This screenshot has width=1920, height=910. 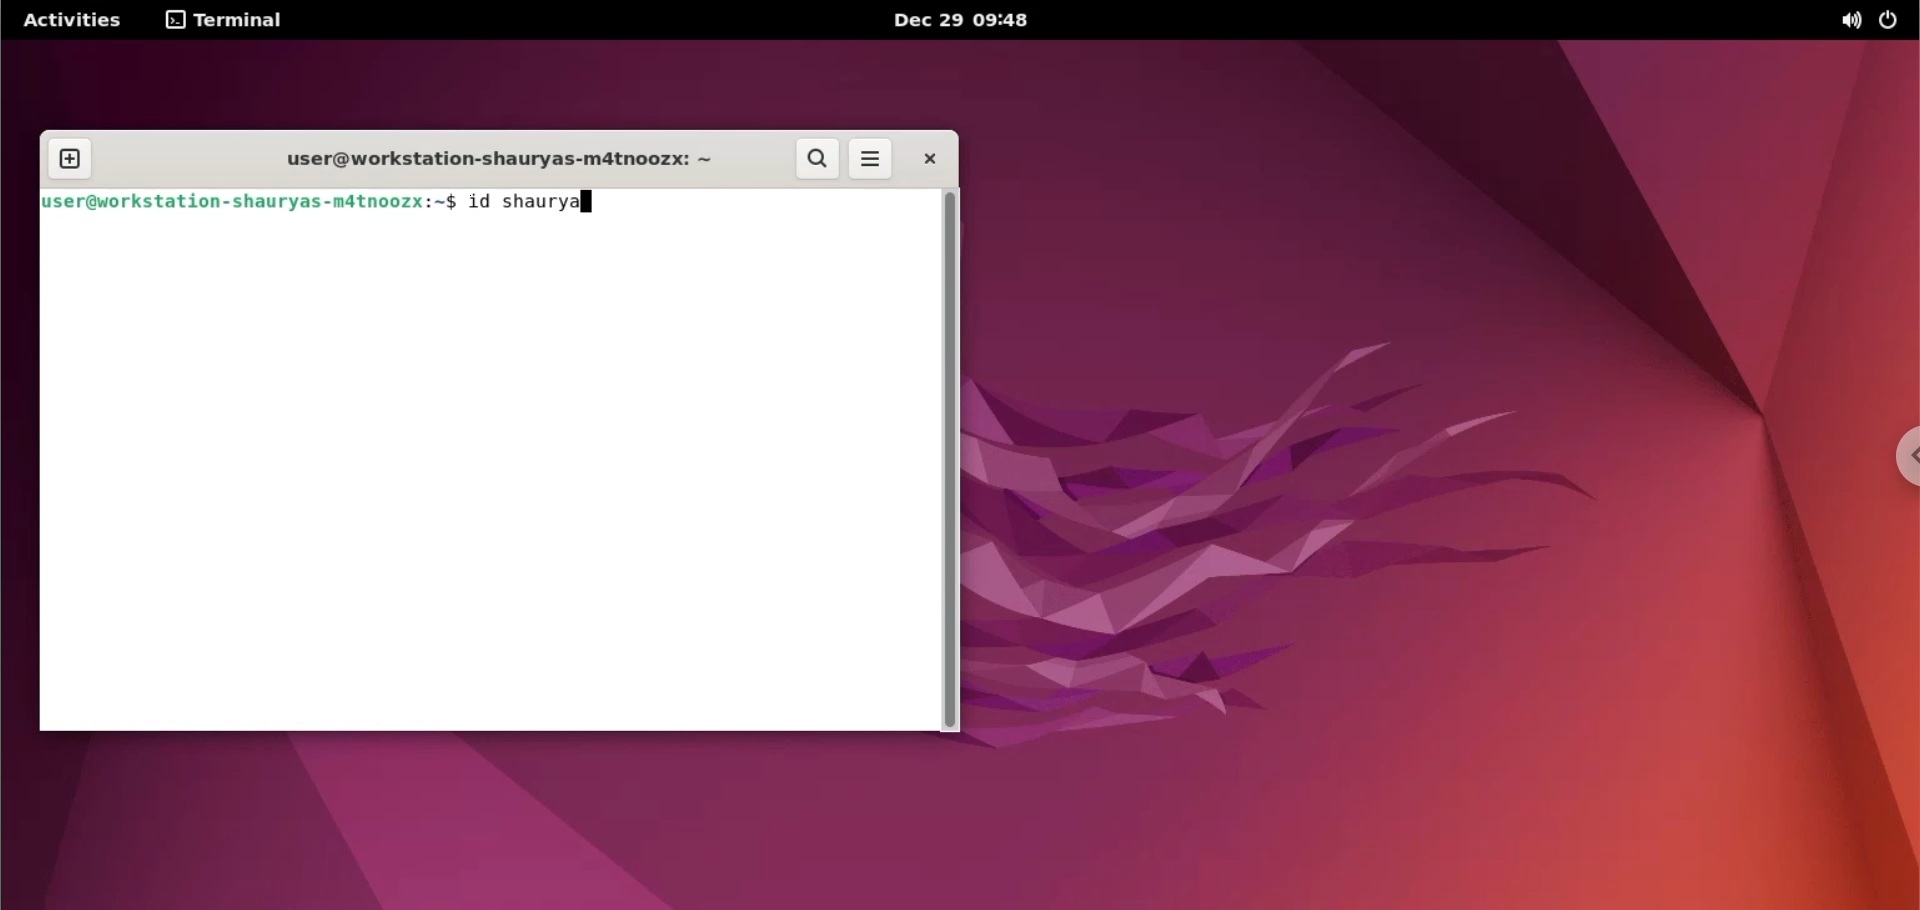 I want to click on sound option, so click(x=1846, y=22).